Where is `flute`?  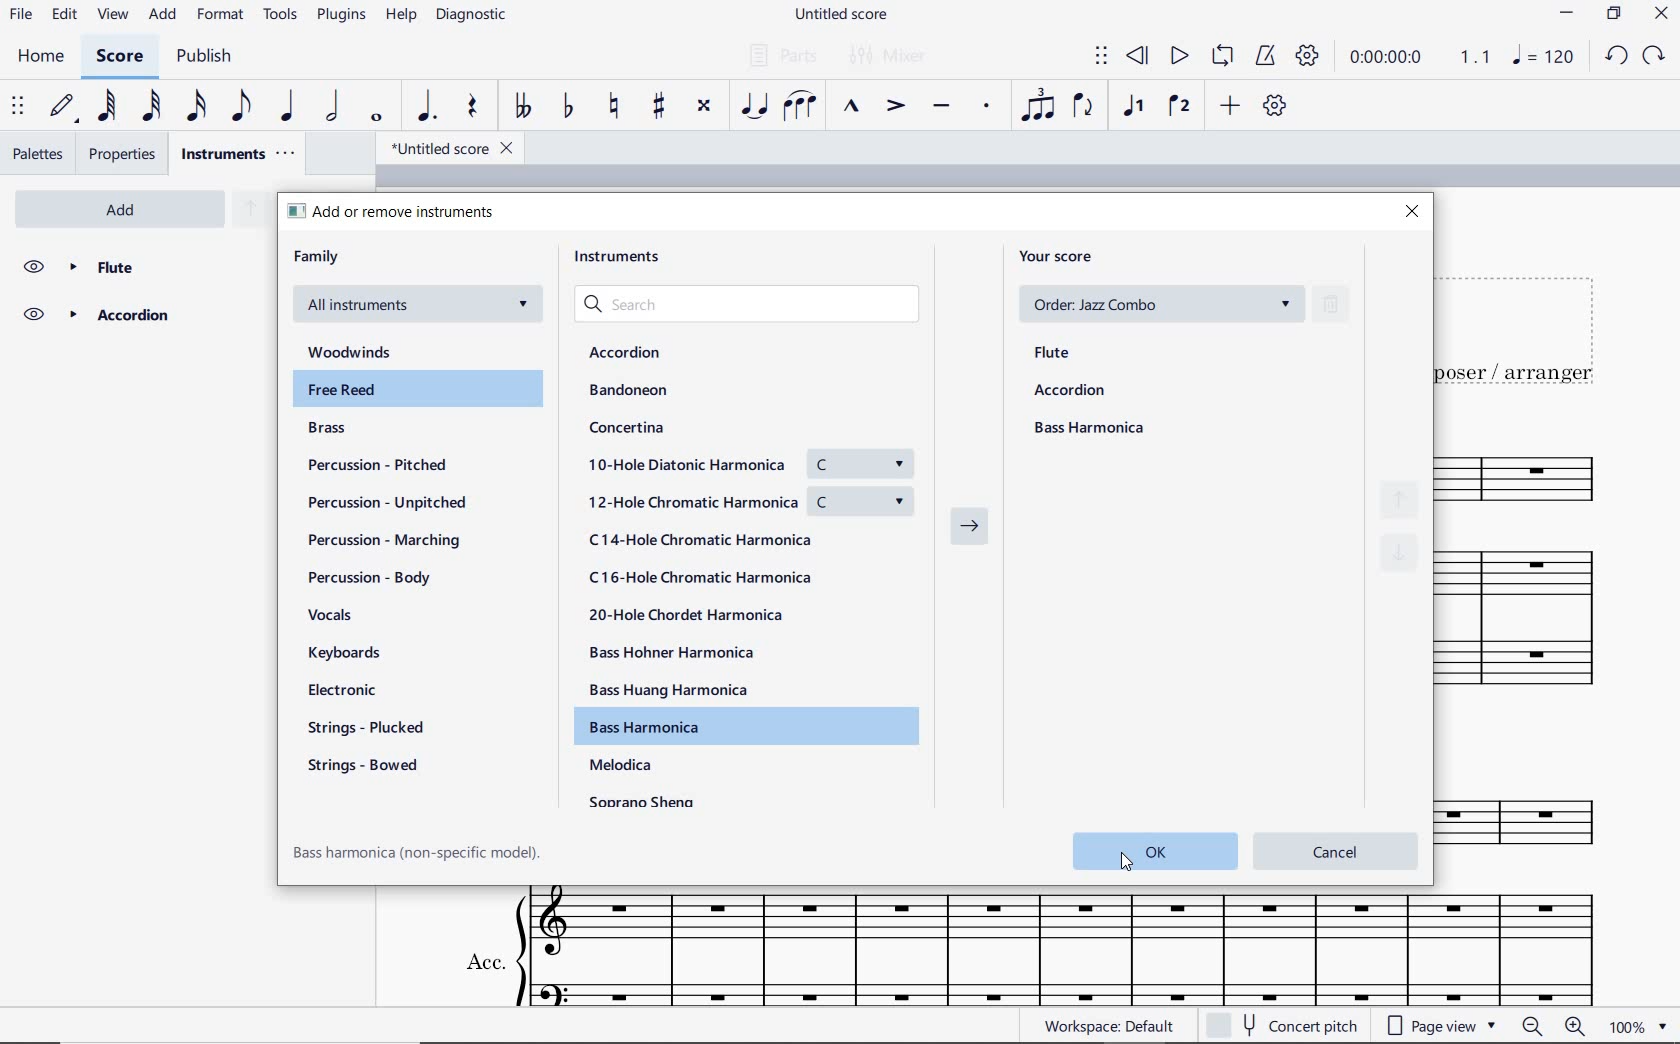
flute is located at coordinates (1053, 354).